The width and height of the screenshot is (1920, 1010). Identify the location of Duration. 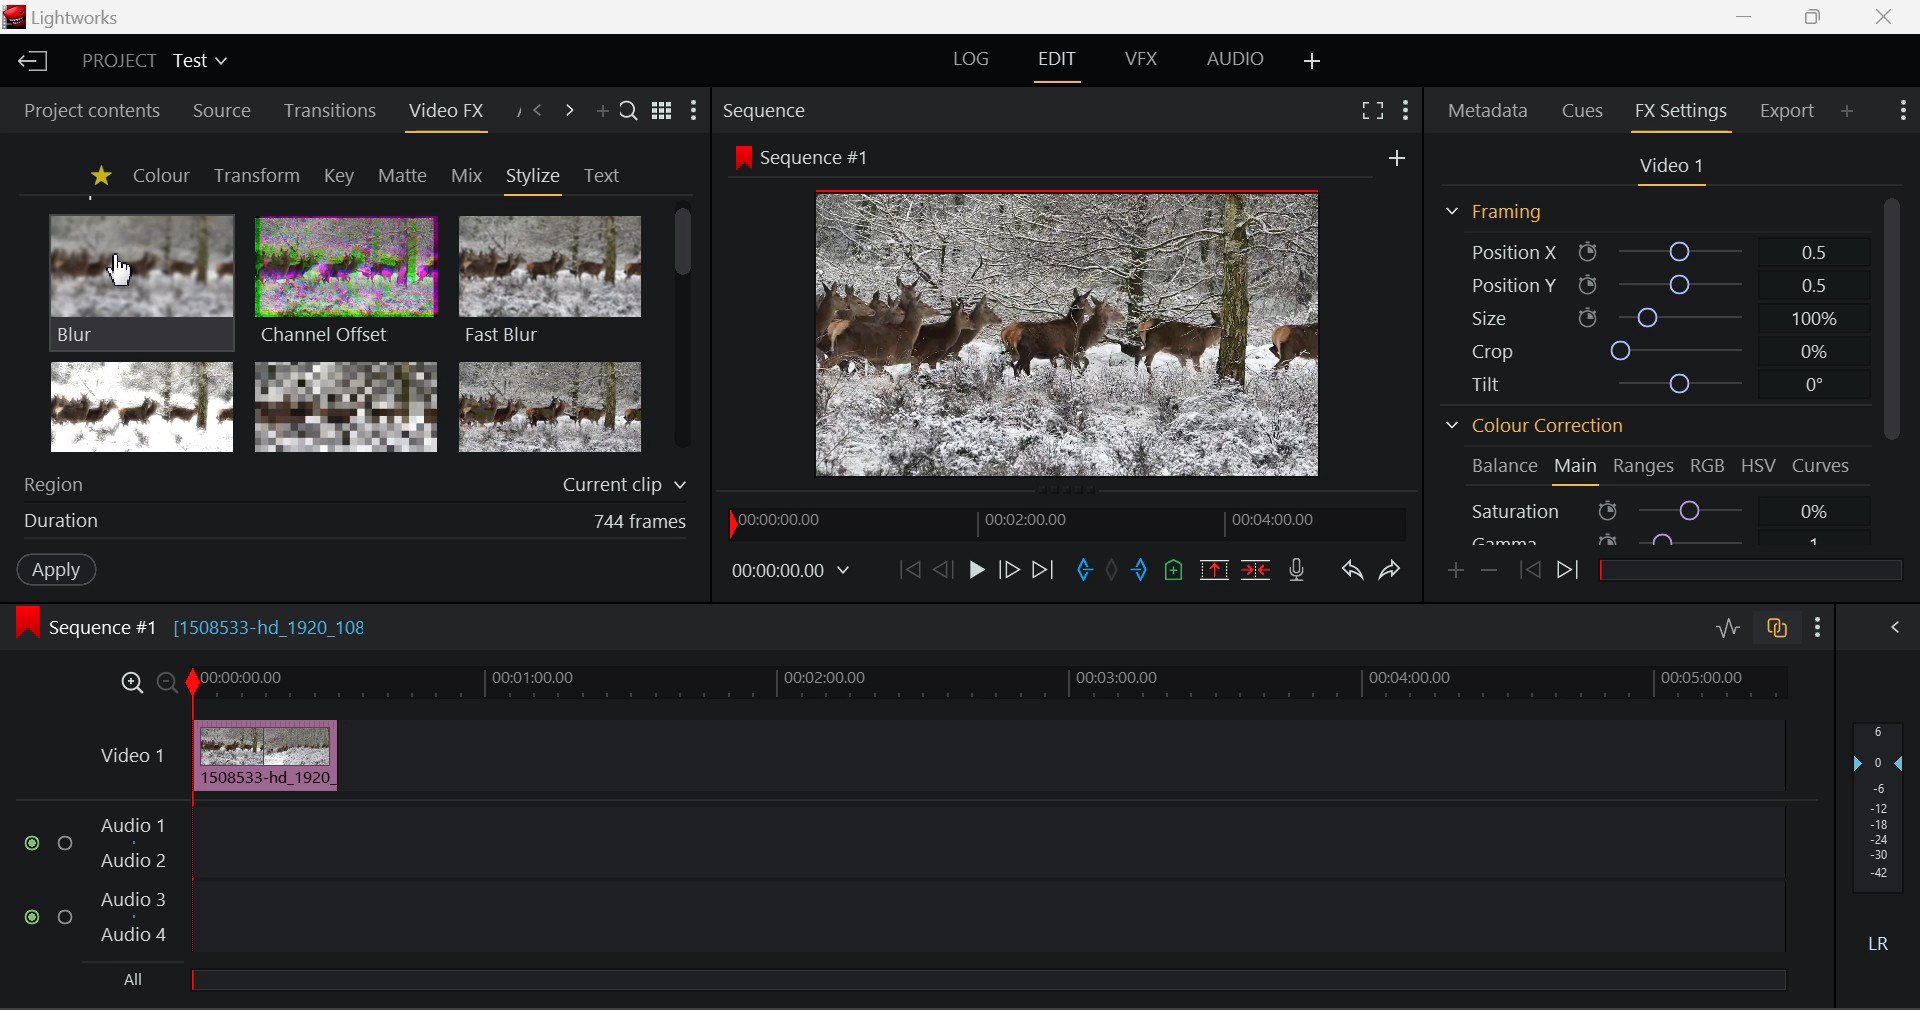
(350, 524).